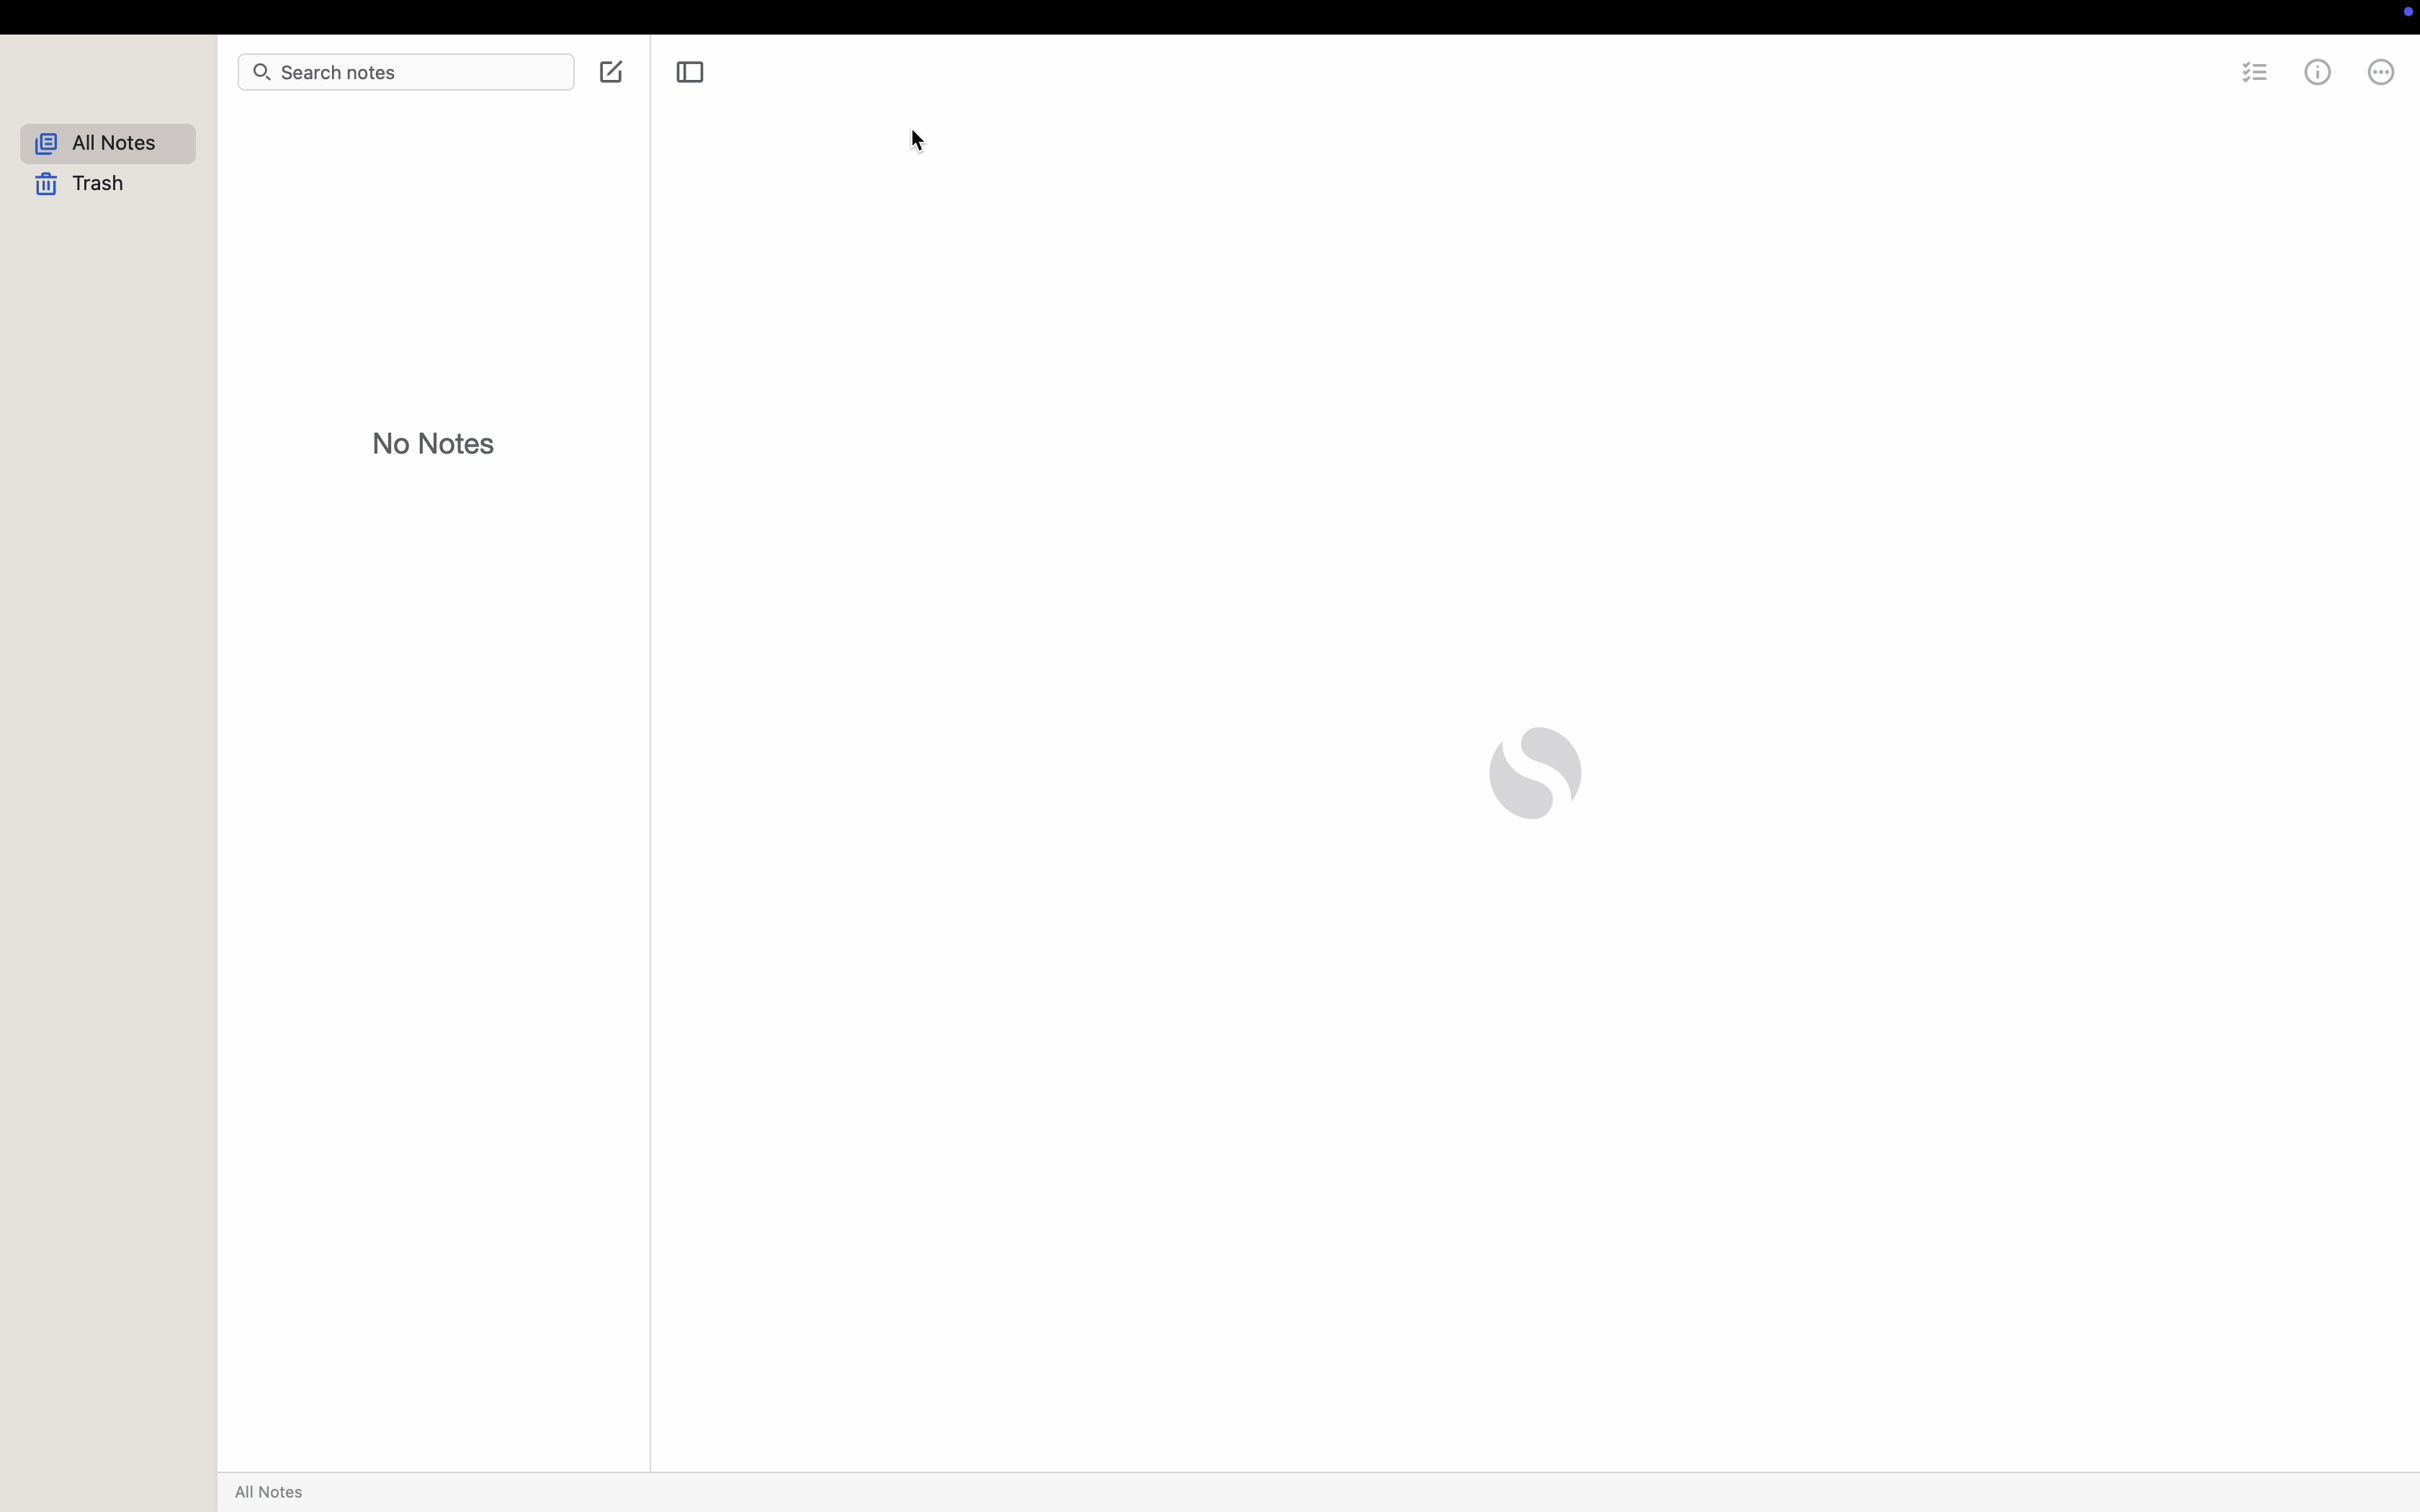  Describe the element at coordinates (923, 143) in the screenshot. I see `cursor` at that location.